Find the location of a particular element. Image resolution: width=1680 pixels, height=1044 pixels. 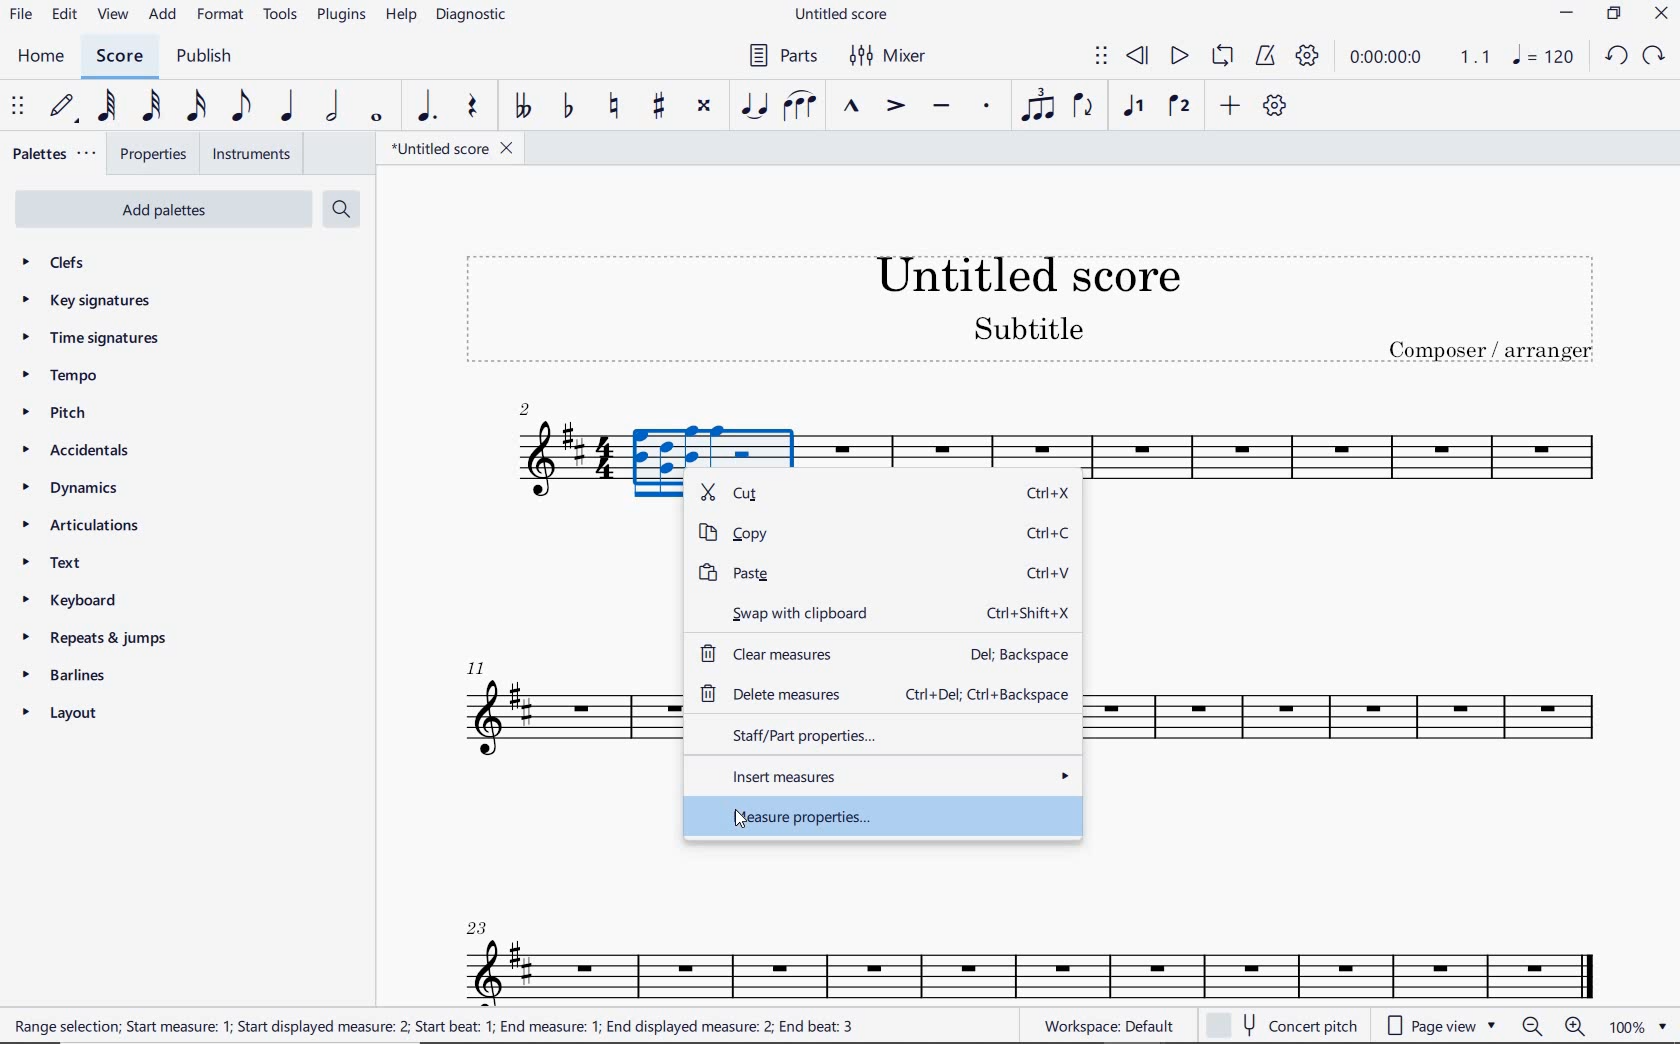

TOGGLE NATURAL is located at coordinates (617, 107).